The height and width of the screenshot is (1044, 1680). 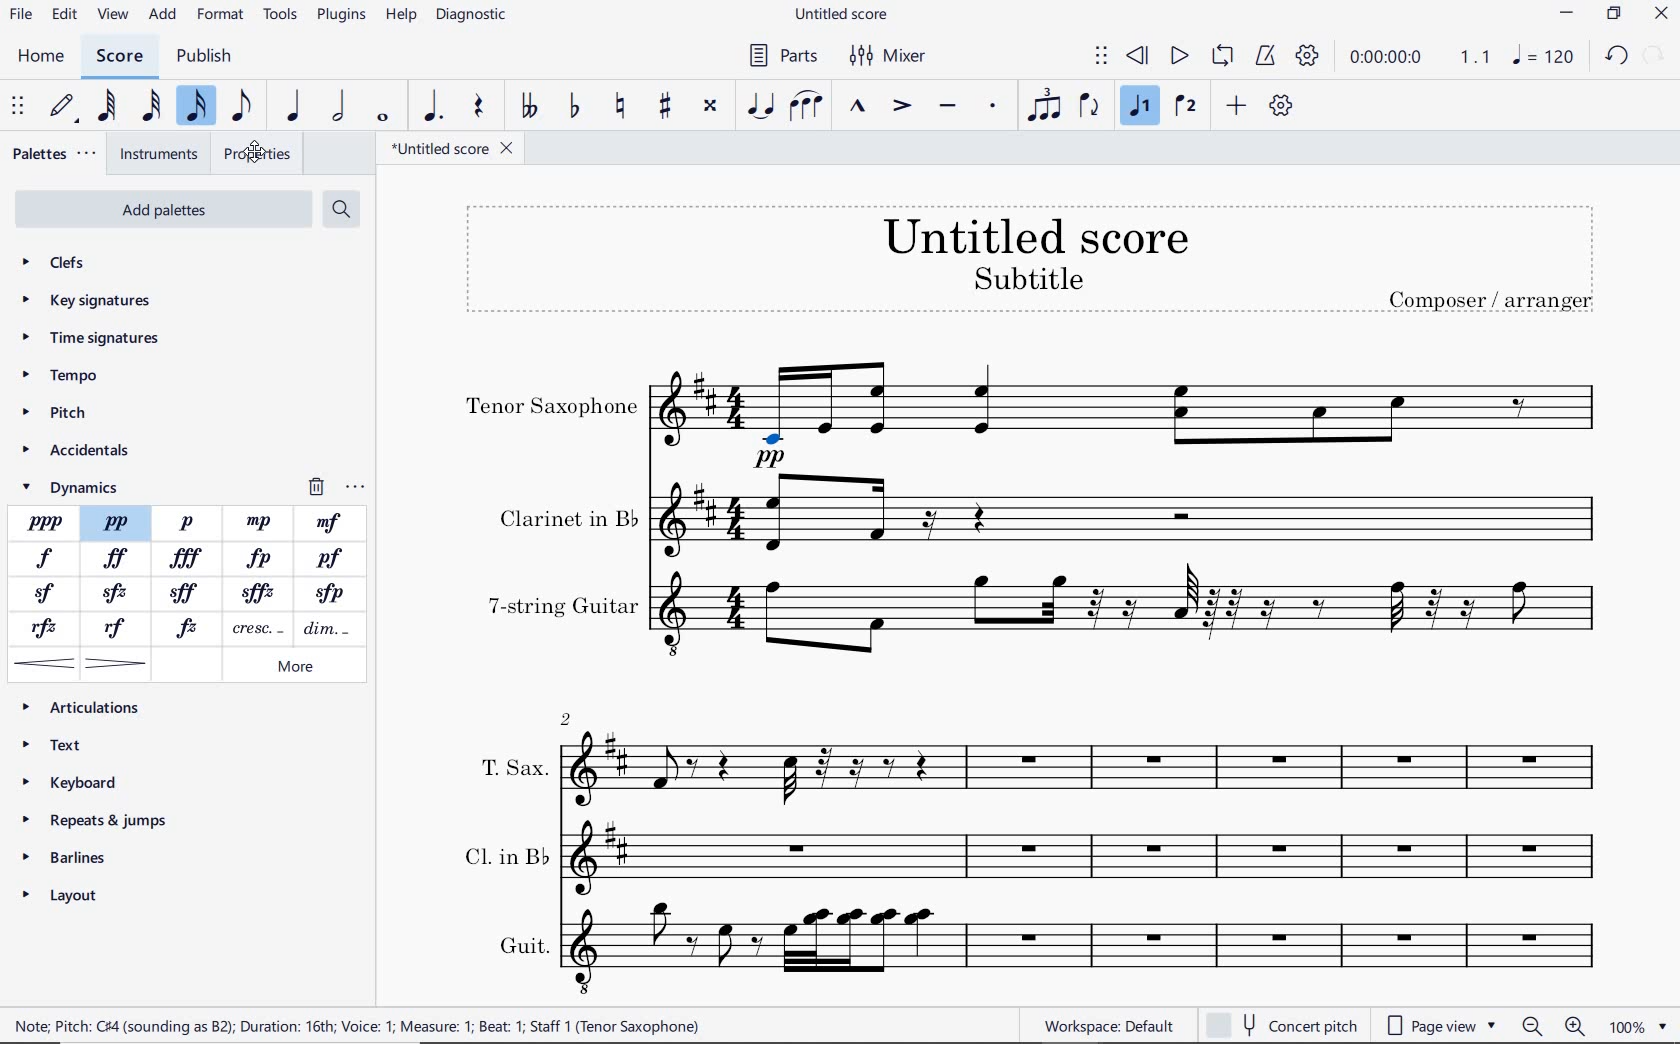 I want to click on DEFAULT (STEP TIME), so click(x=65, y=109).